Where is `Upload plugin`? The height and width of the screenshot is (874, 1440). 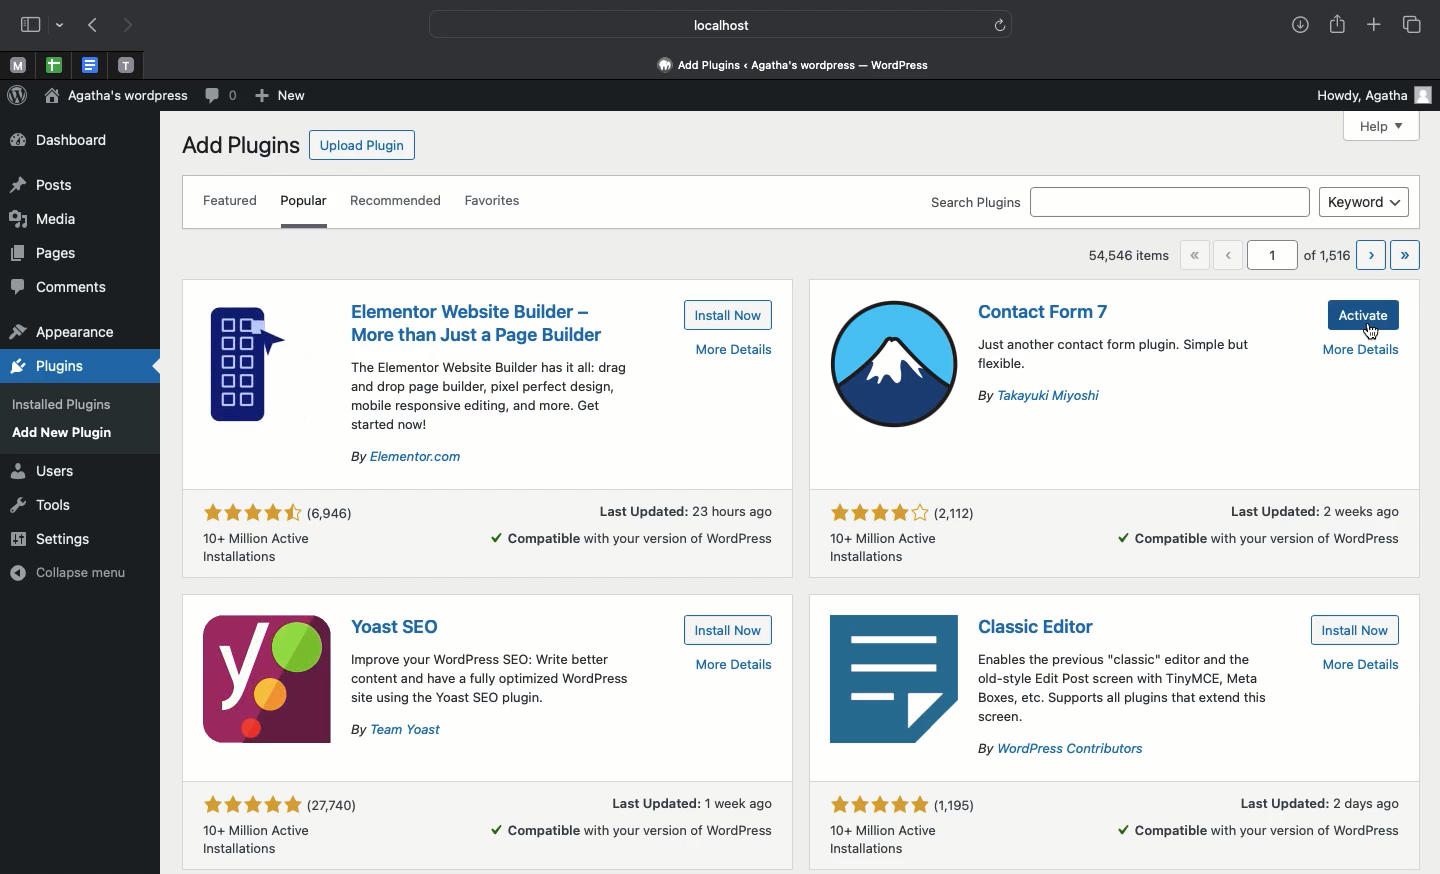
Upload plugin is located at coordinates (362, 146).